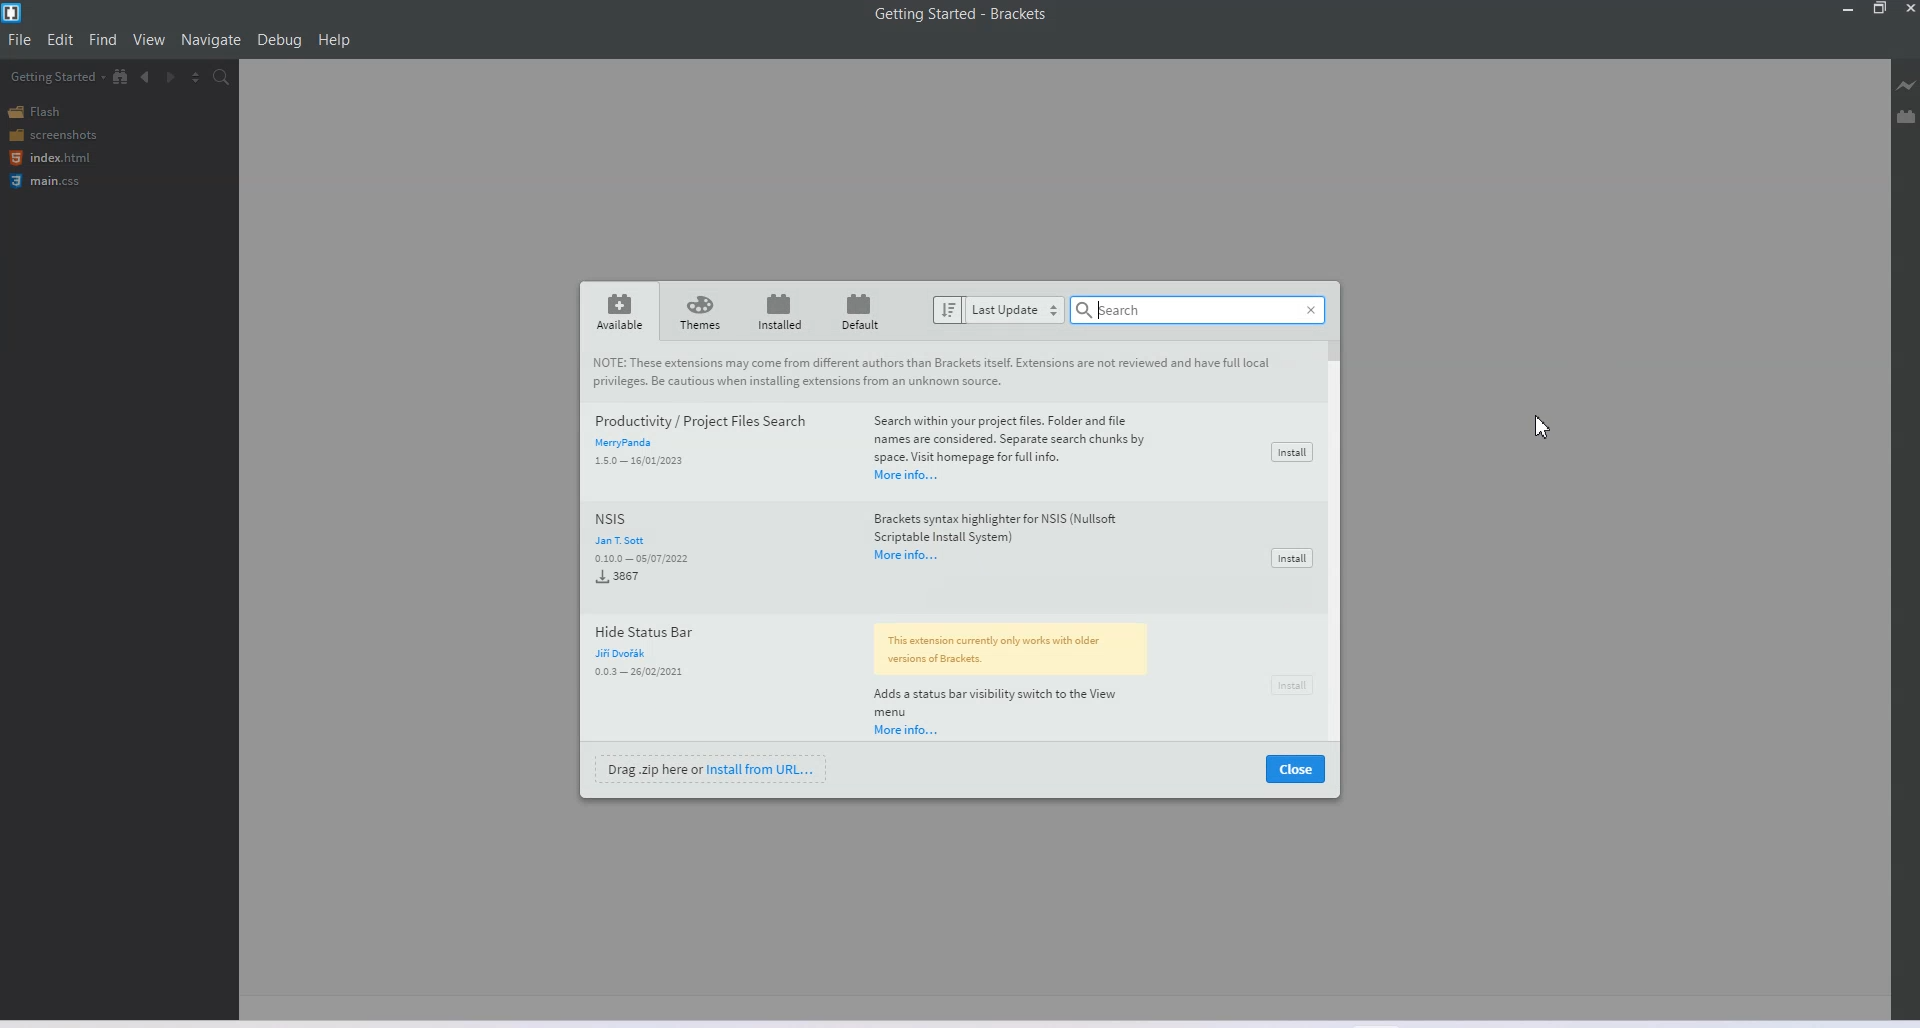  What do you see at coordinates (638, 465) in the screenshot?
I see `1.5.0-16/01/2023` at bounding box center [638, 465].